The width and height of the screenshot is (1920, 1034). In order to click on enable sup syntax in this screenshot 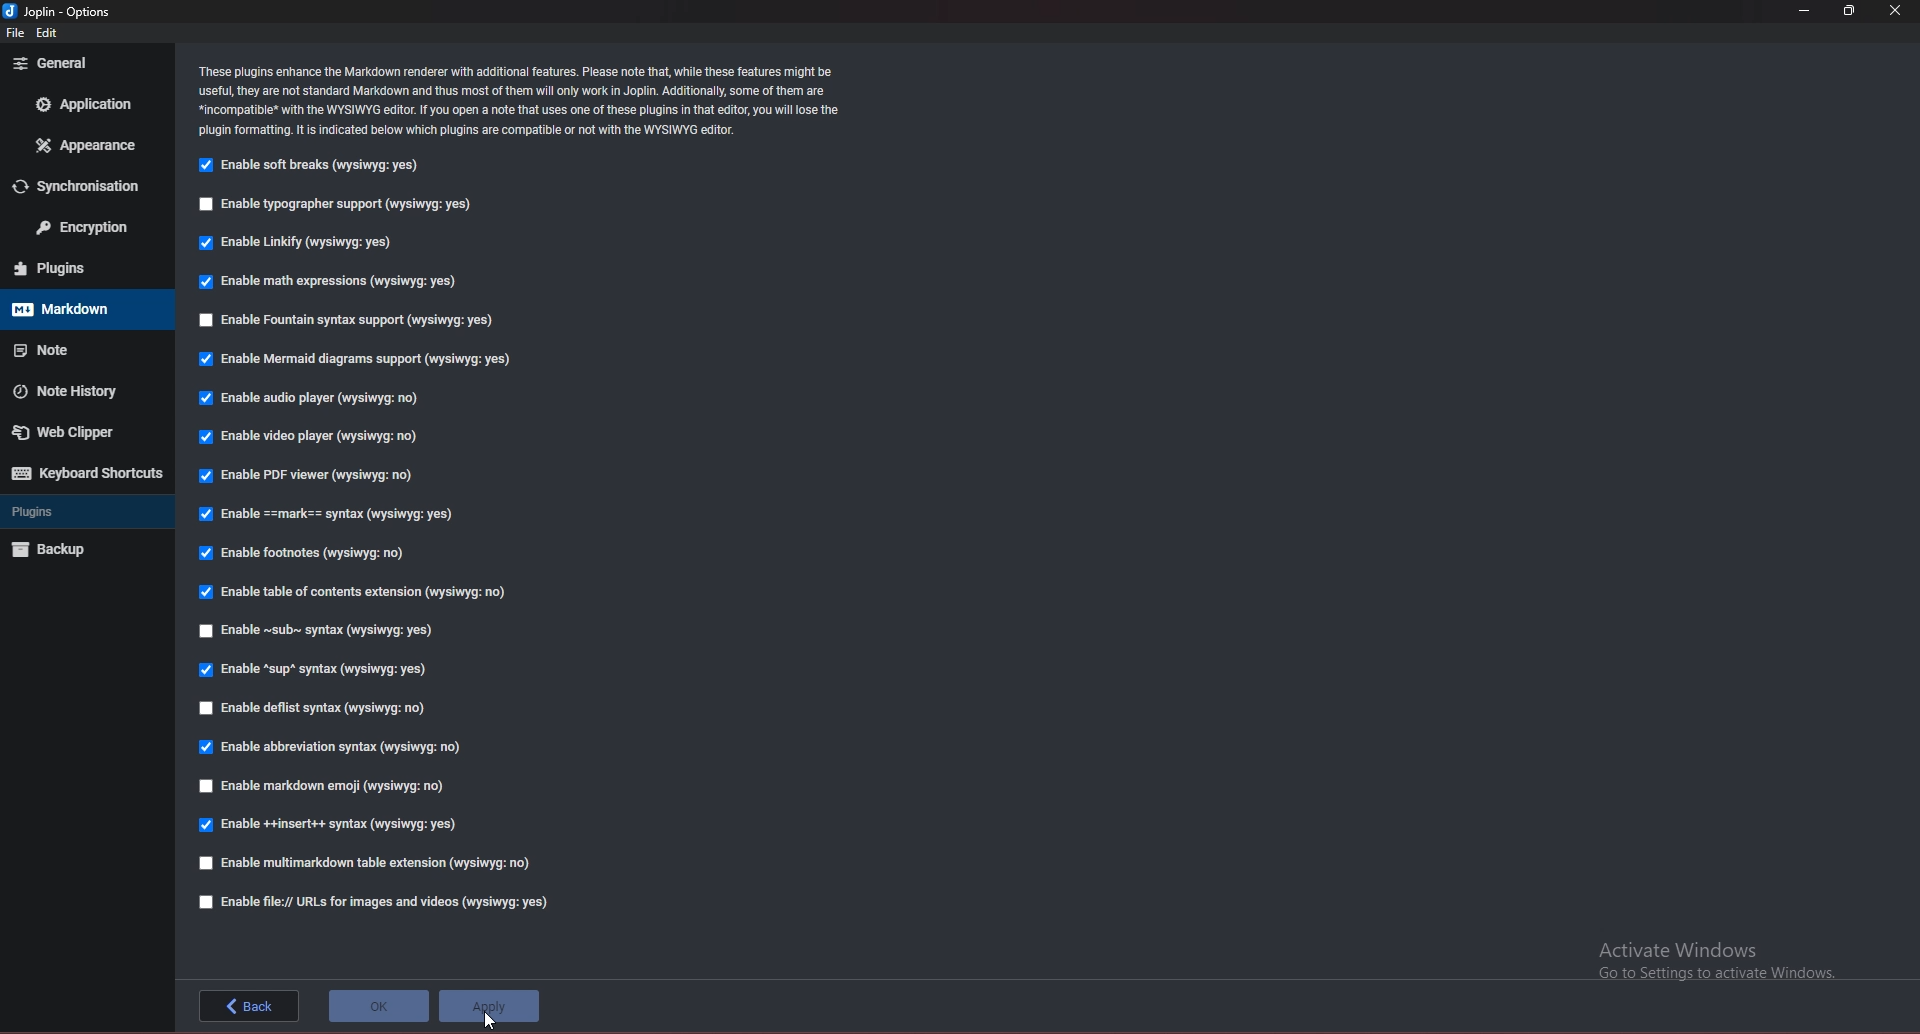, I will do `click(317, 668)`.